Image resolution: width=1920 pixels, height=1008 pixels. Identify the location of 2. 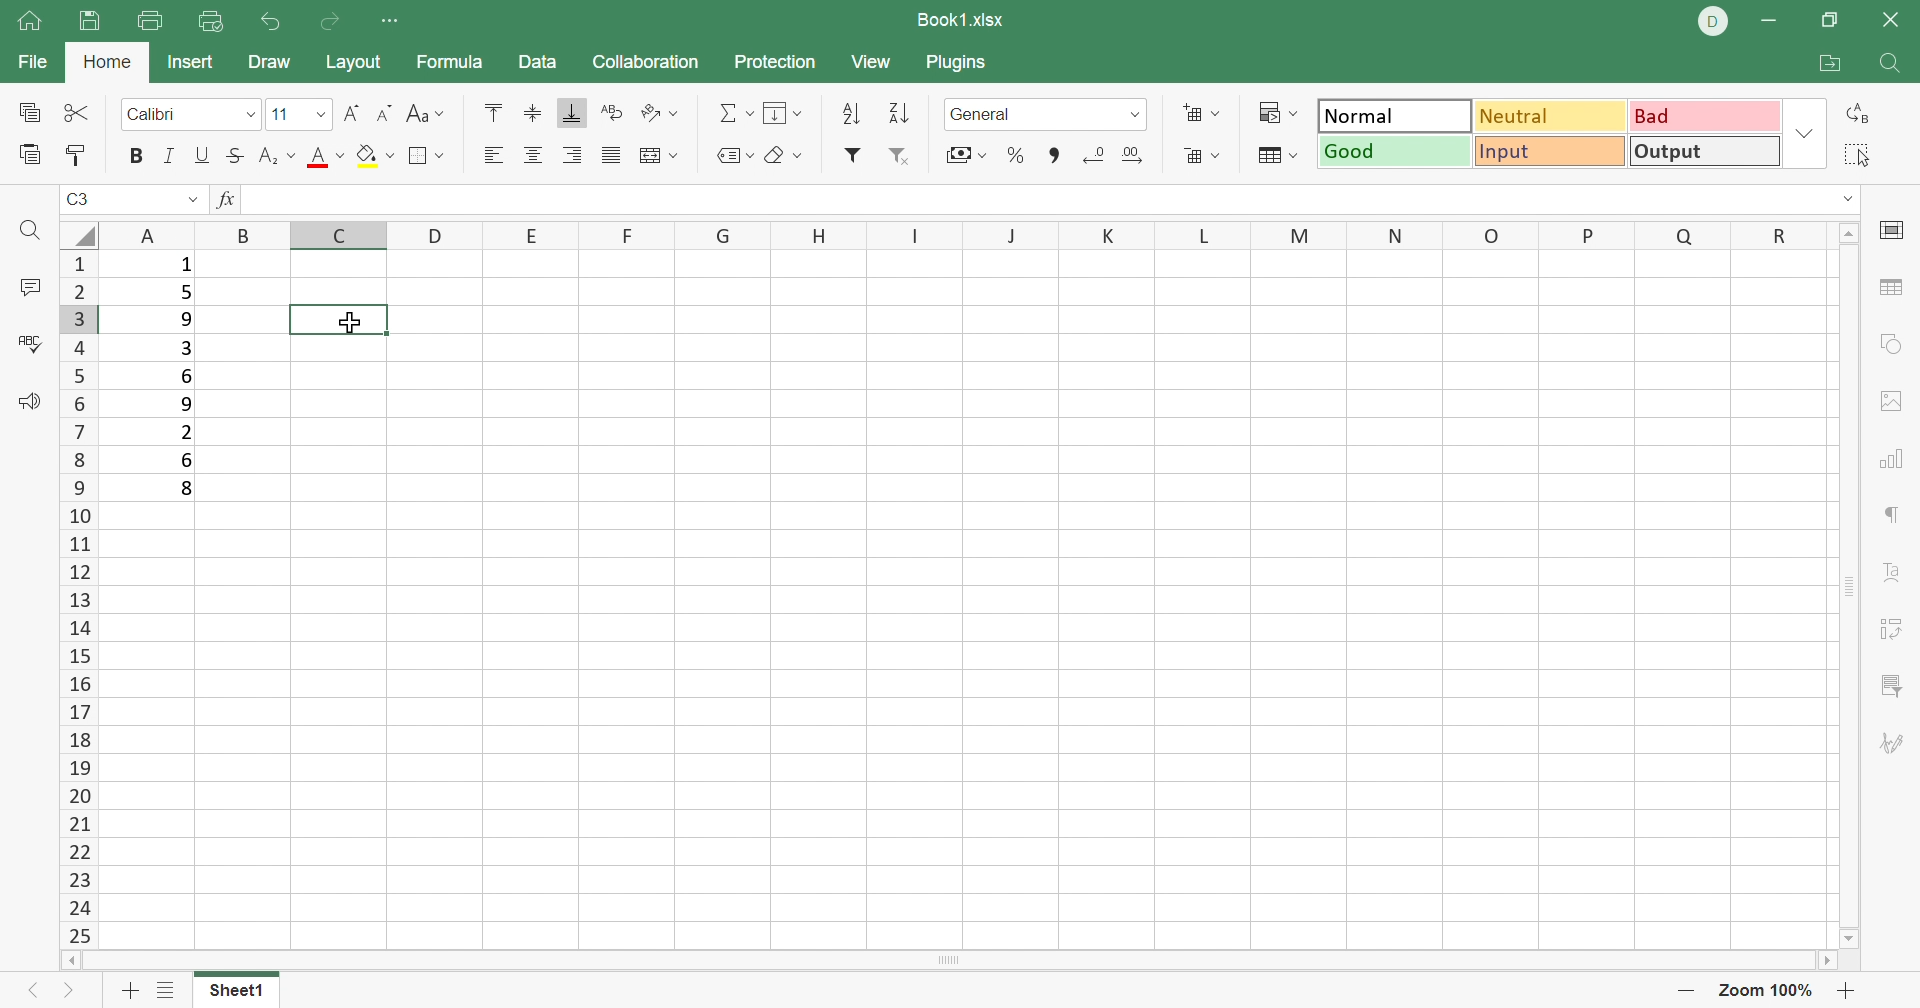
(185, 432).